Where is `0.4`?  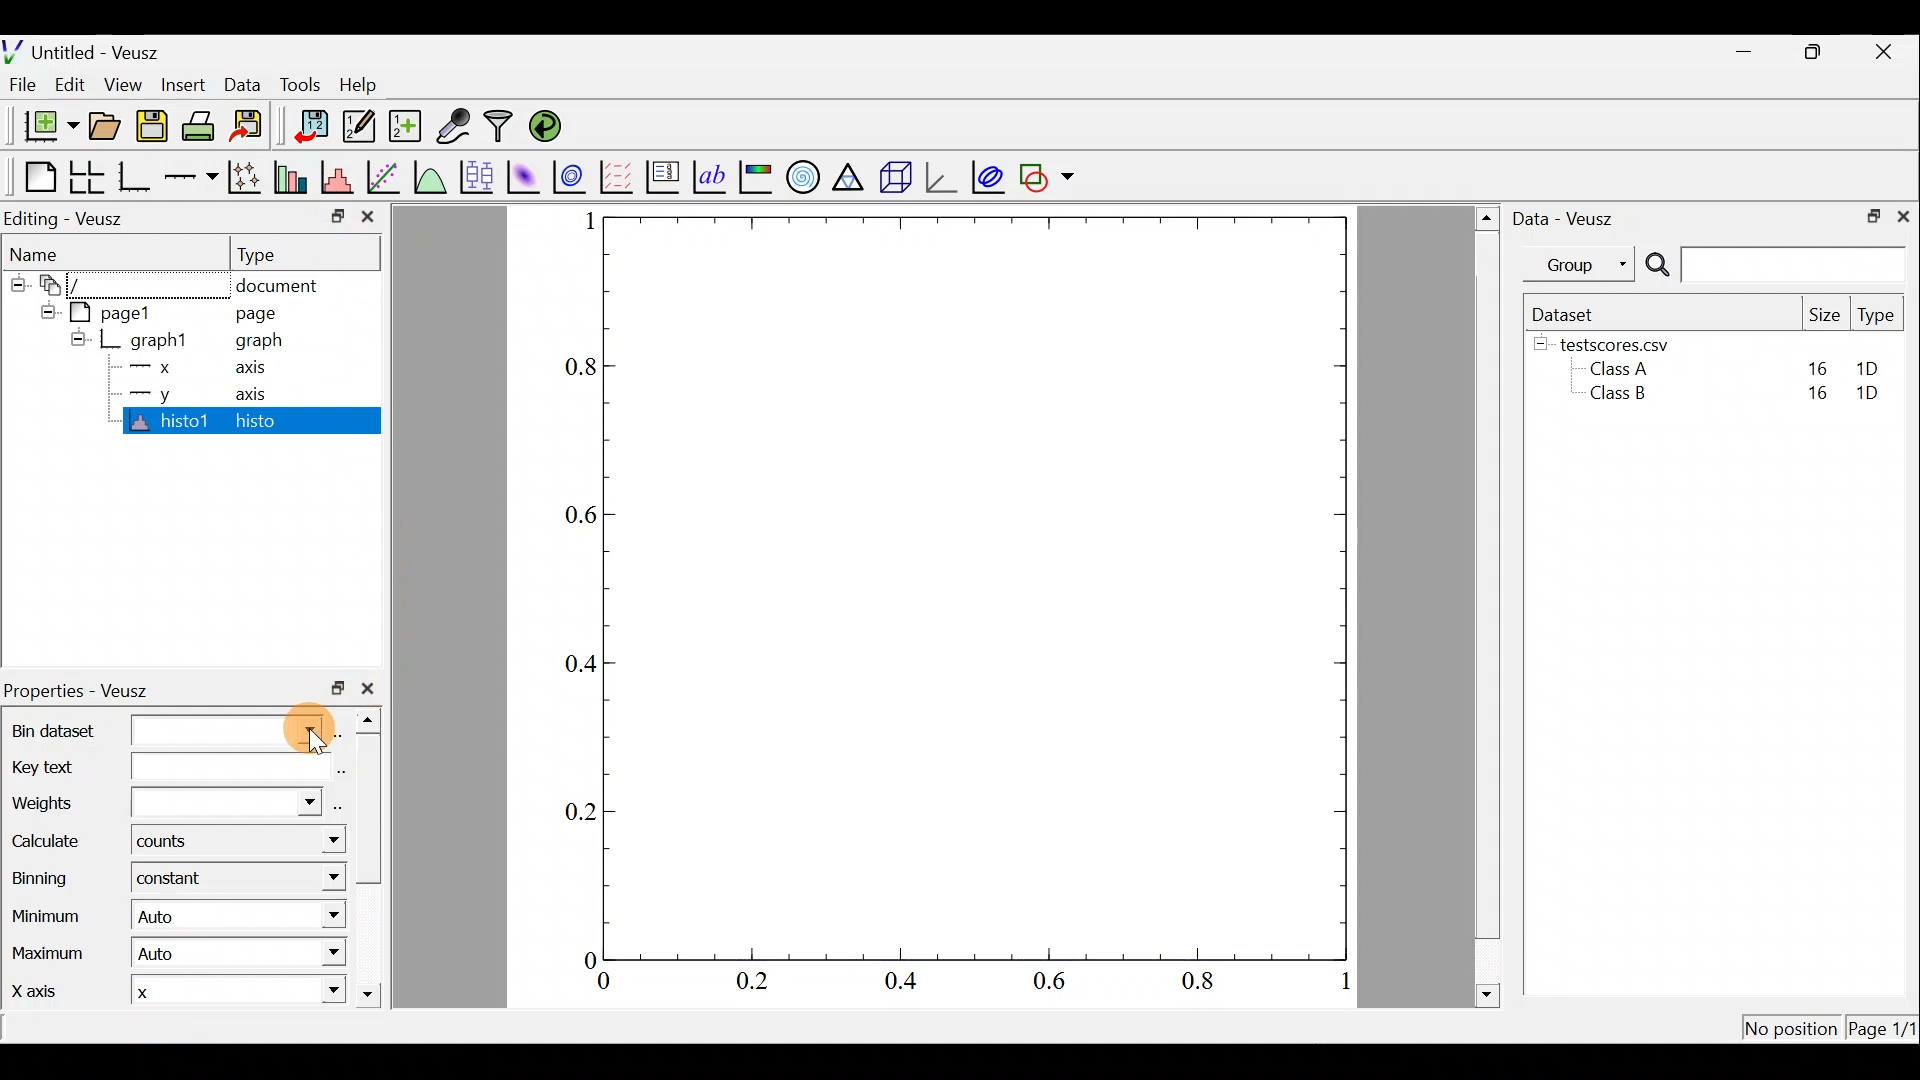 0.4 is located at coordinates (571, 662).